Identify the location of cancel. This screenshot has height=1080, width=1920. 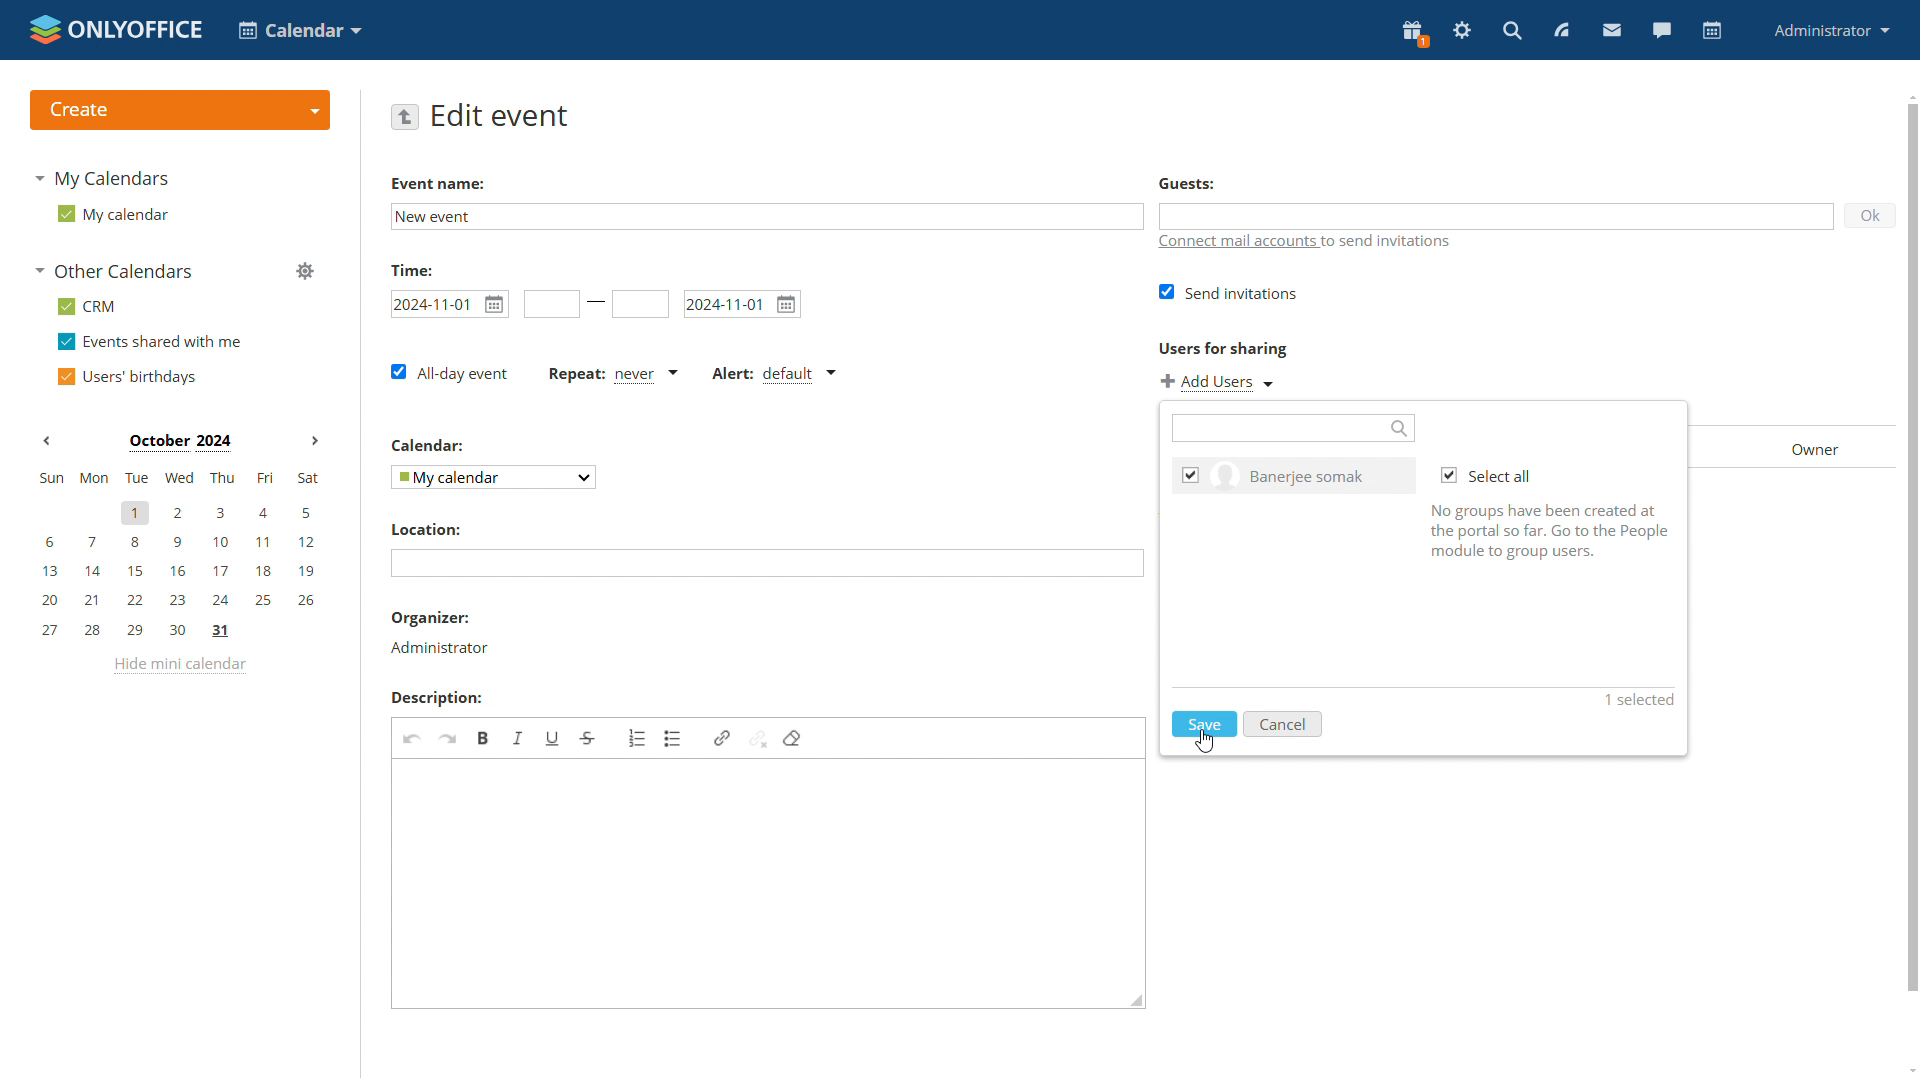
(1281, 723).